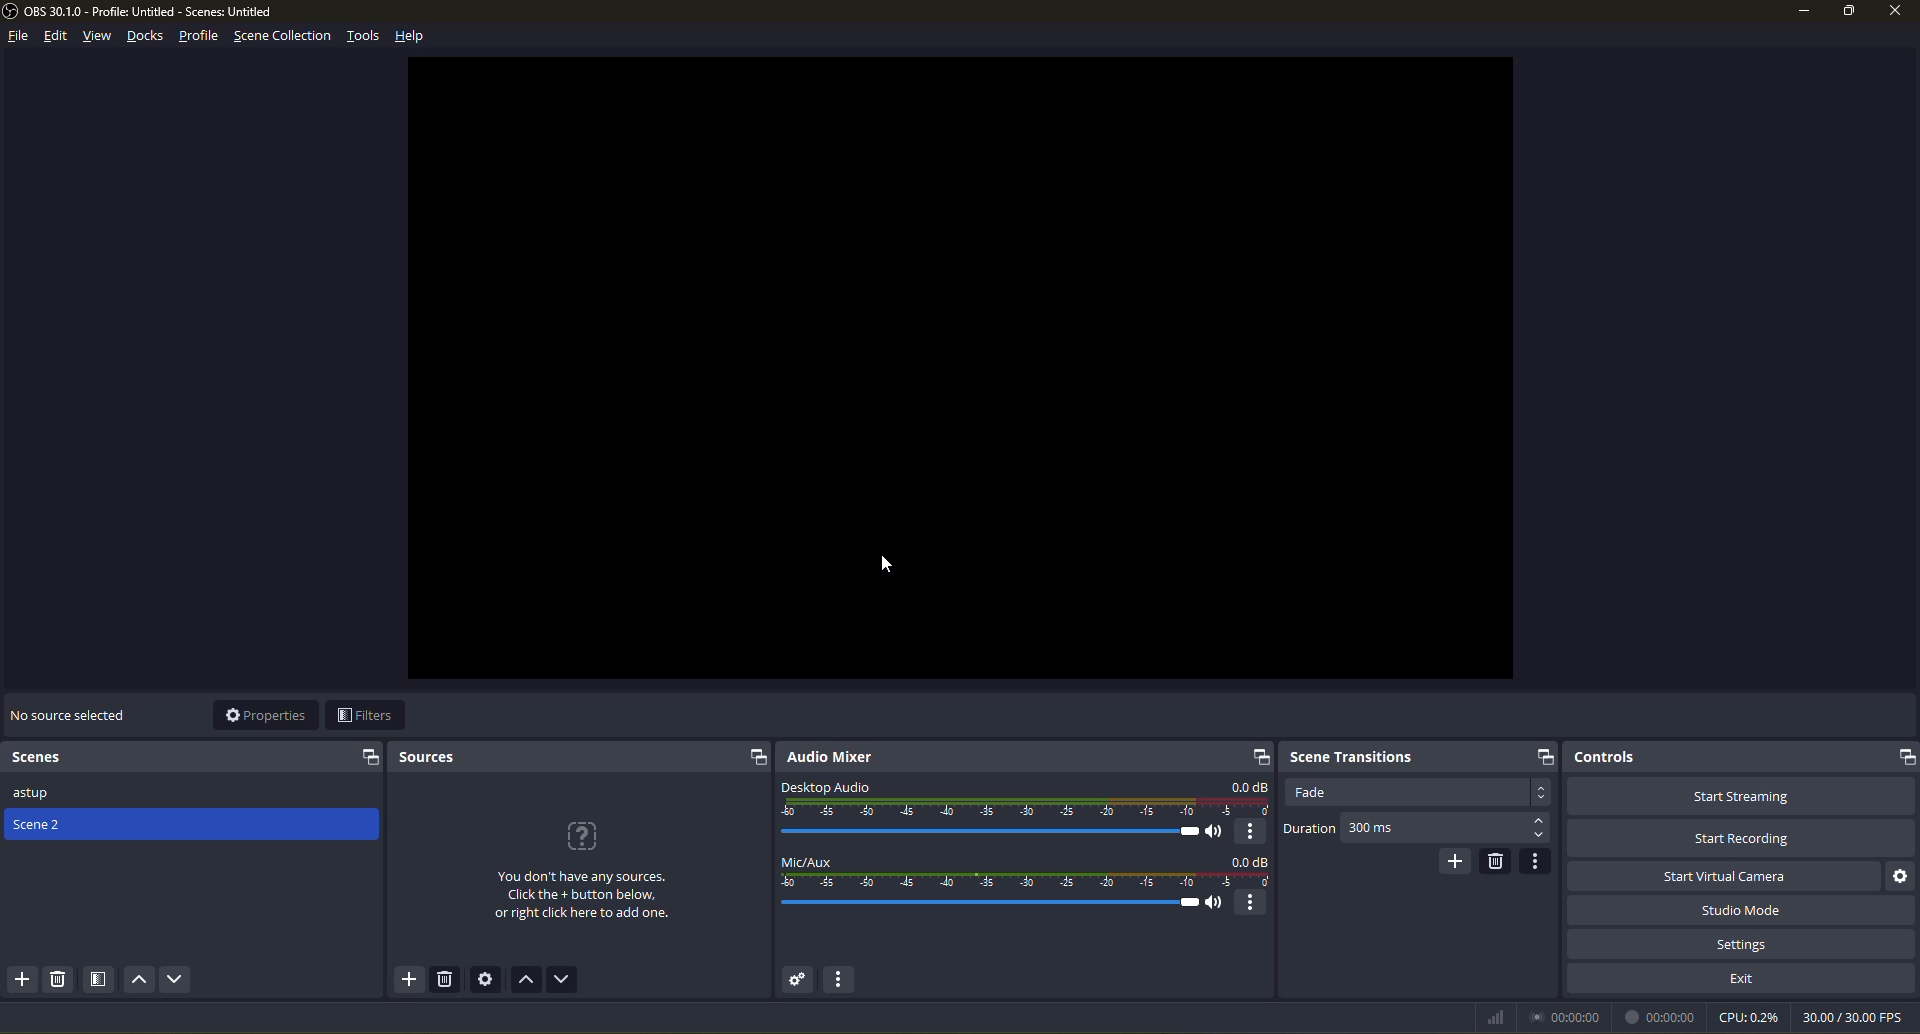 The width and height of the screenshot is (1920, 1034). I want to click on help, so click(409, 37).